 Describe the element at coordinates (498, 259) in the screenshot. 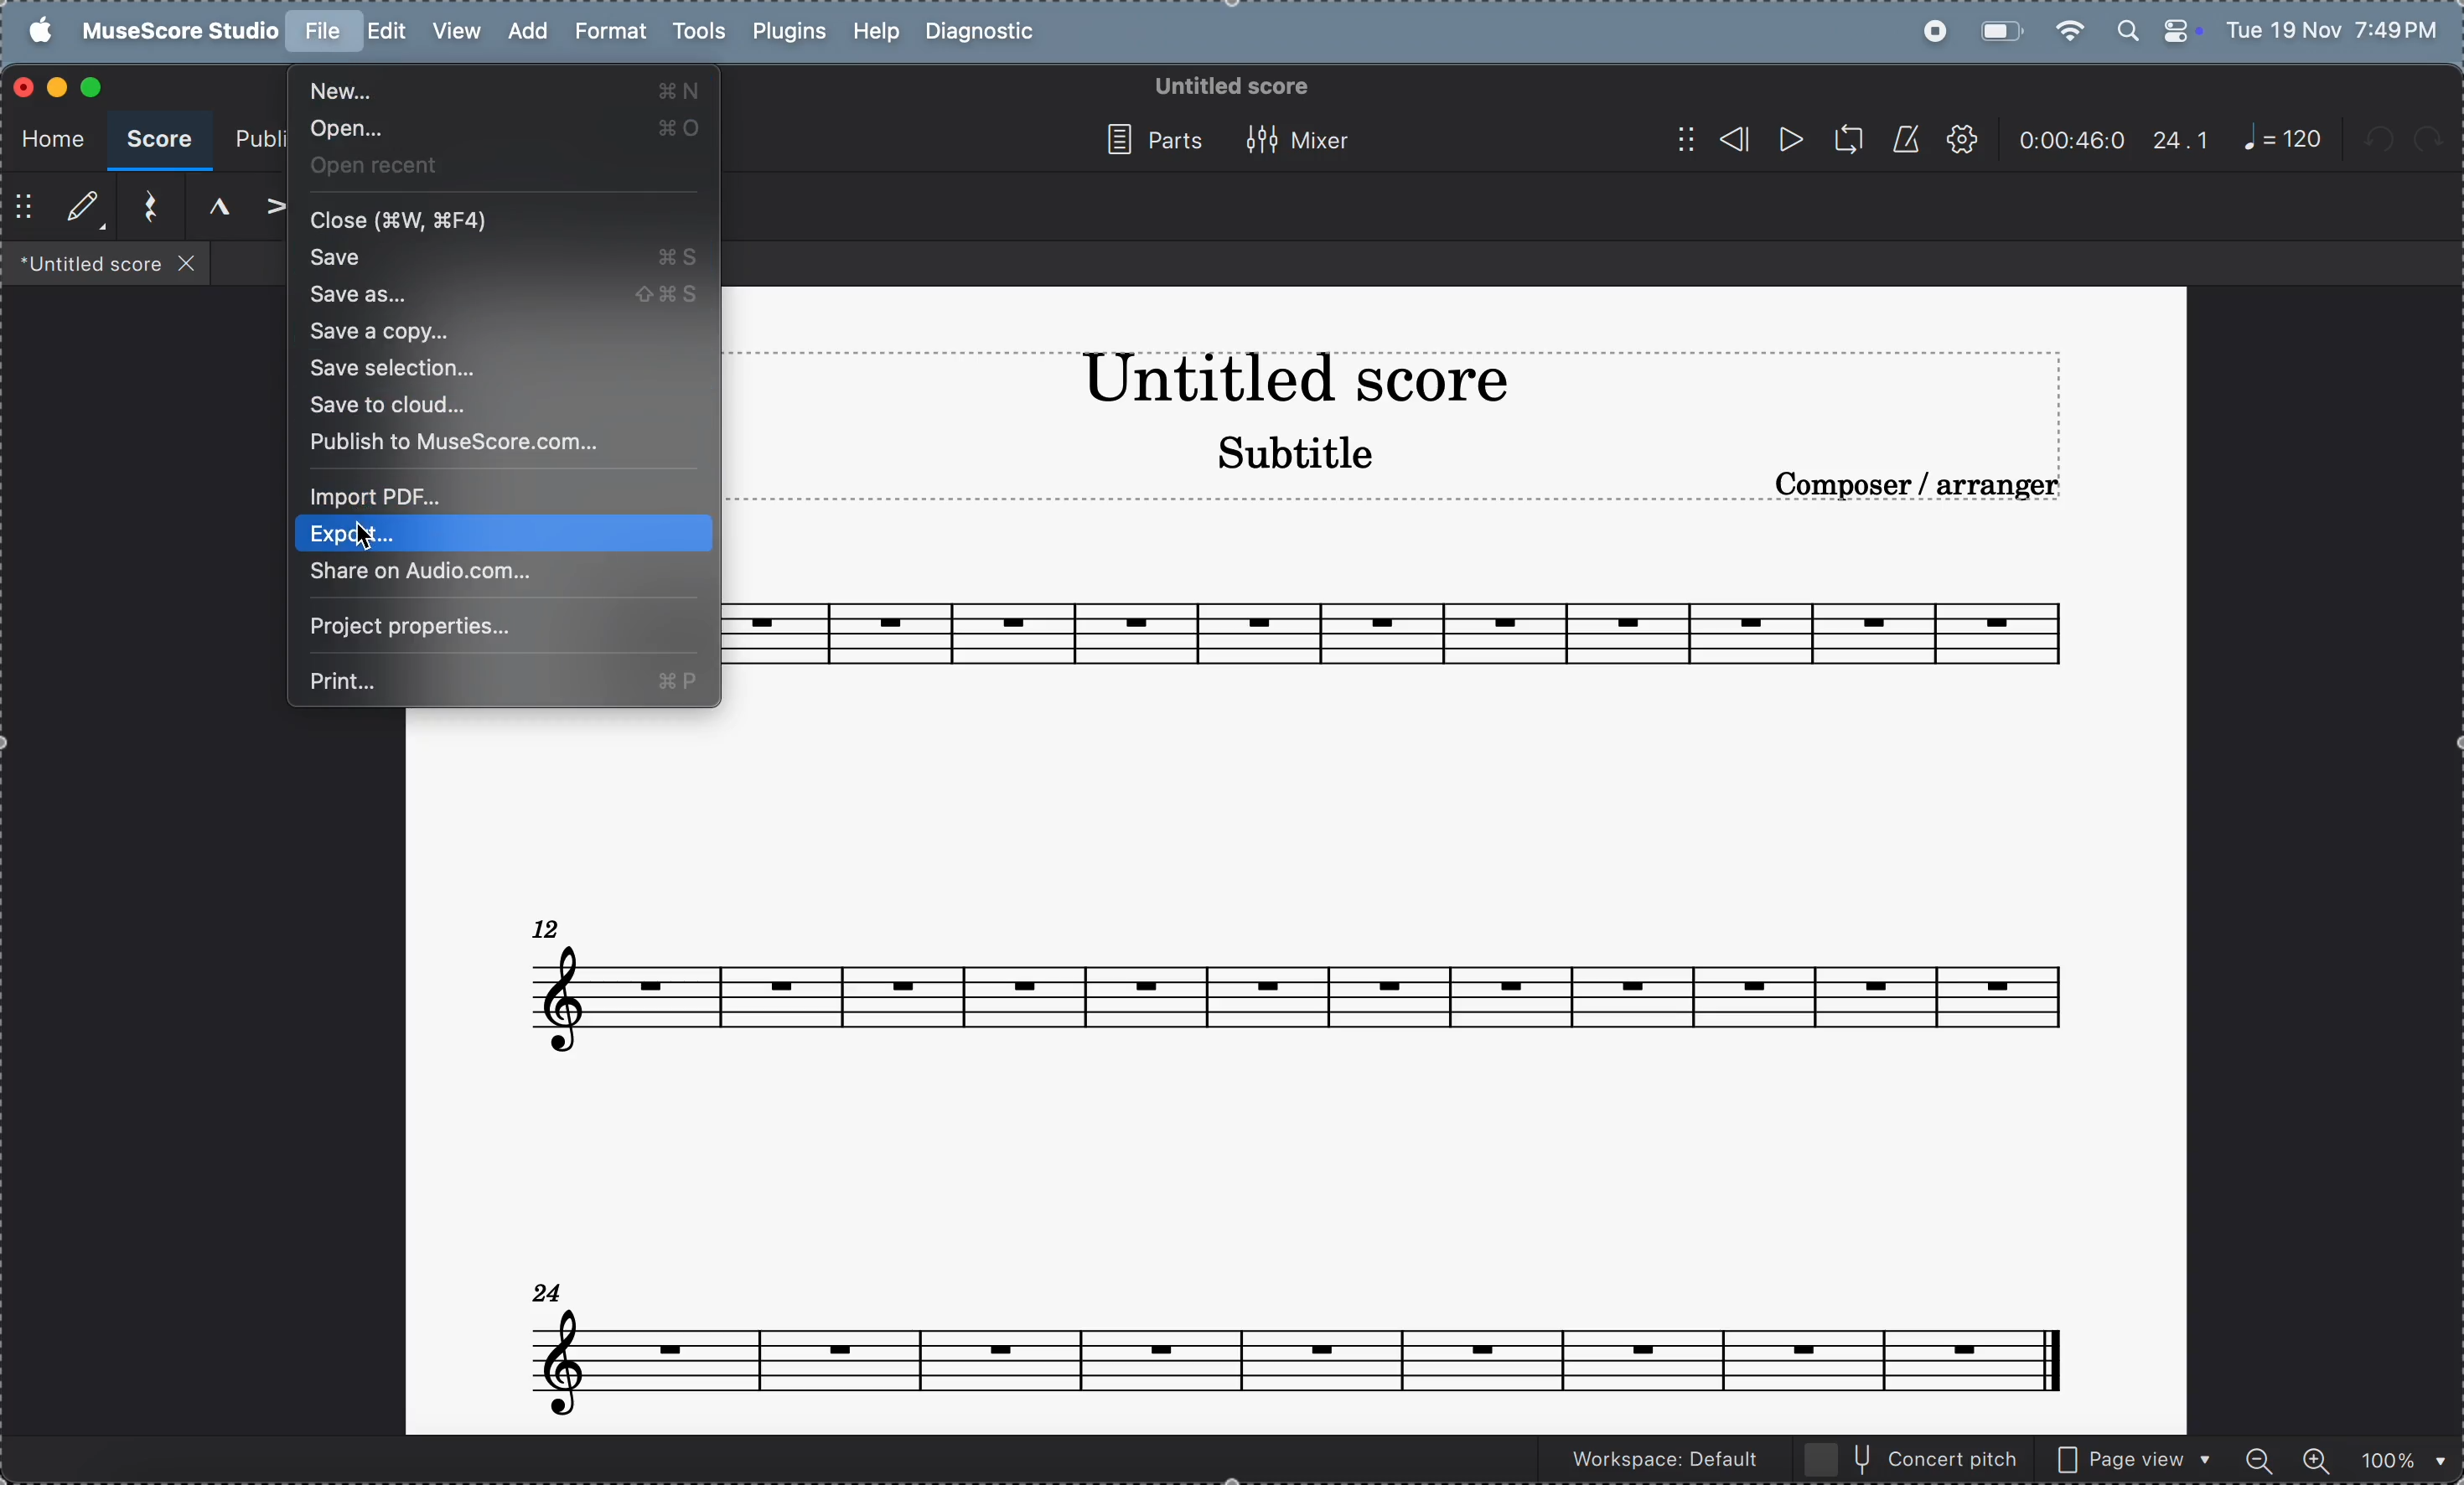

I see `save` at that location.